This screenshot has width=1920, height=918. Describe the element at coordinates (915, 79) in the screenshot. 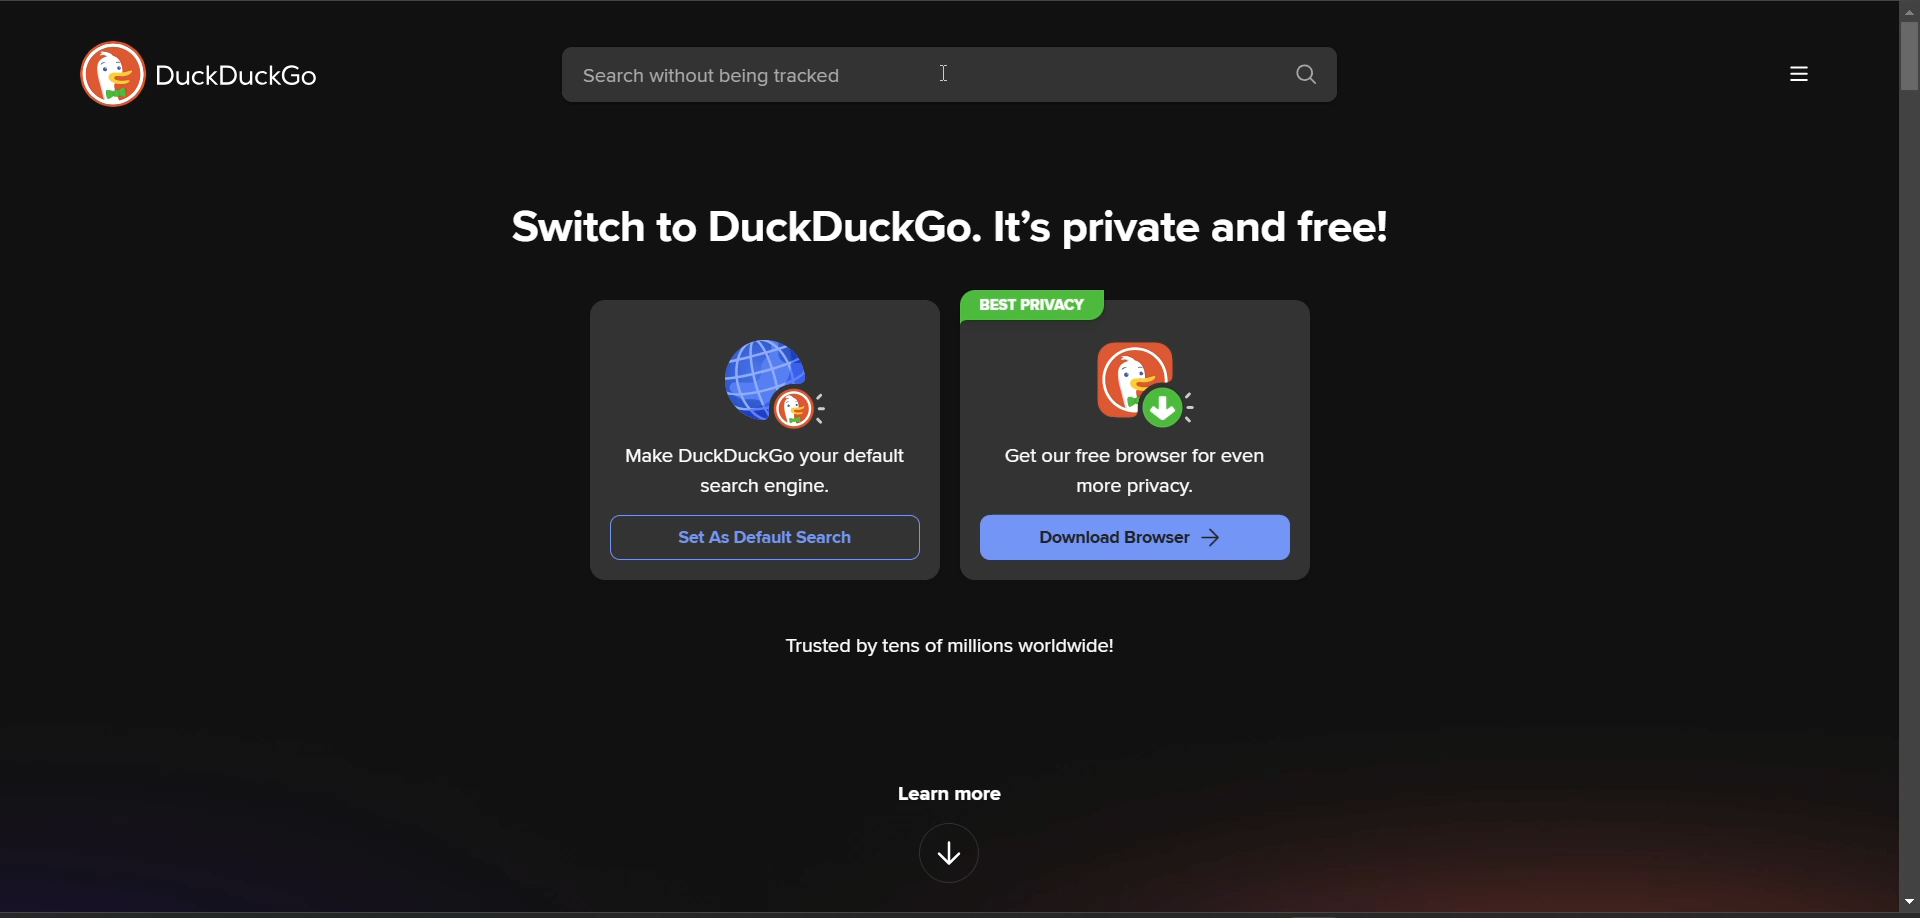

I see `Search without being tracked` at that location.